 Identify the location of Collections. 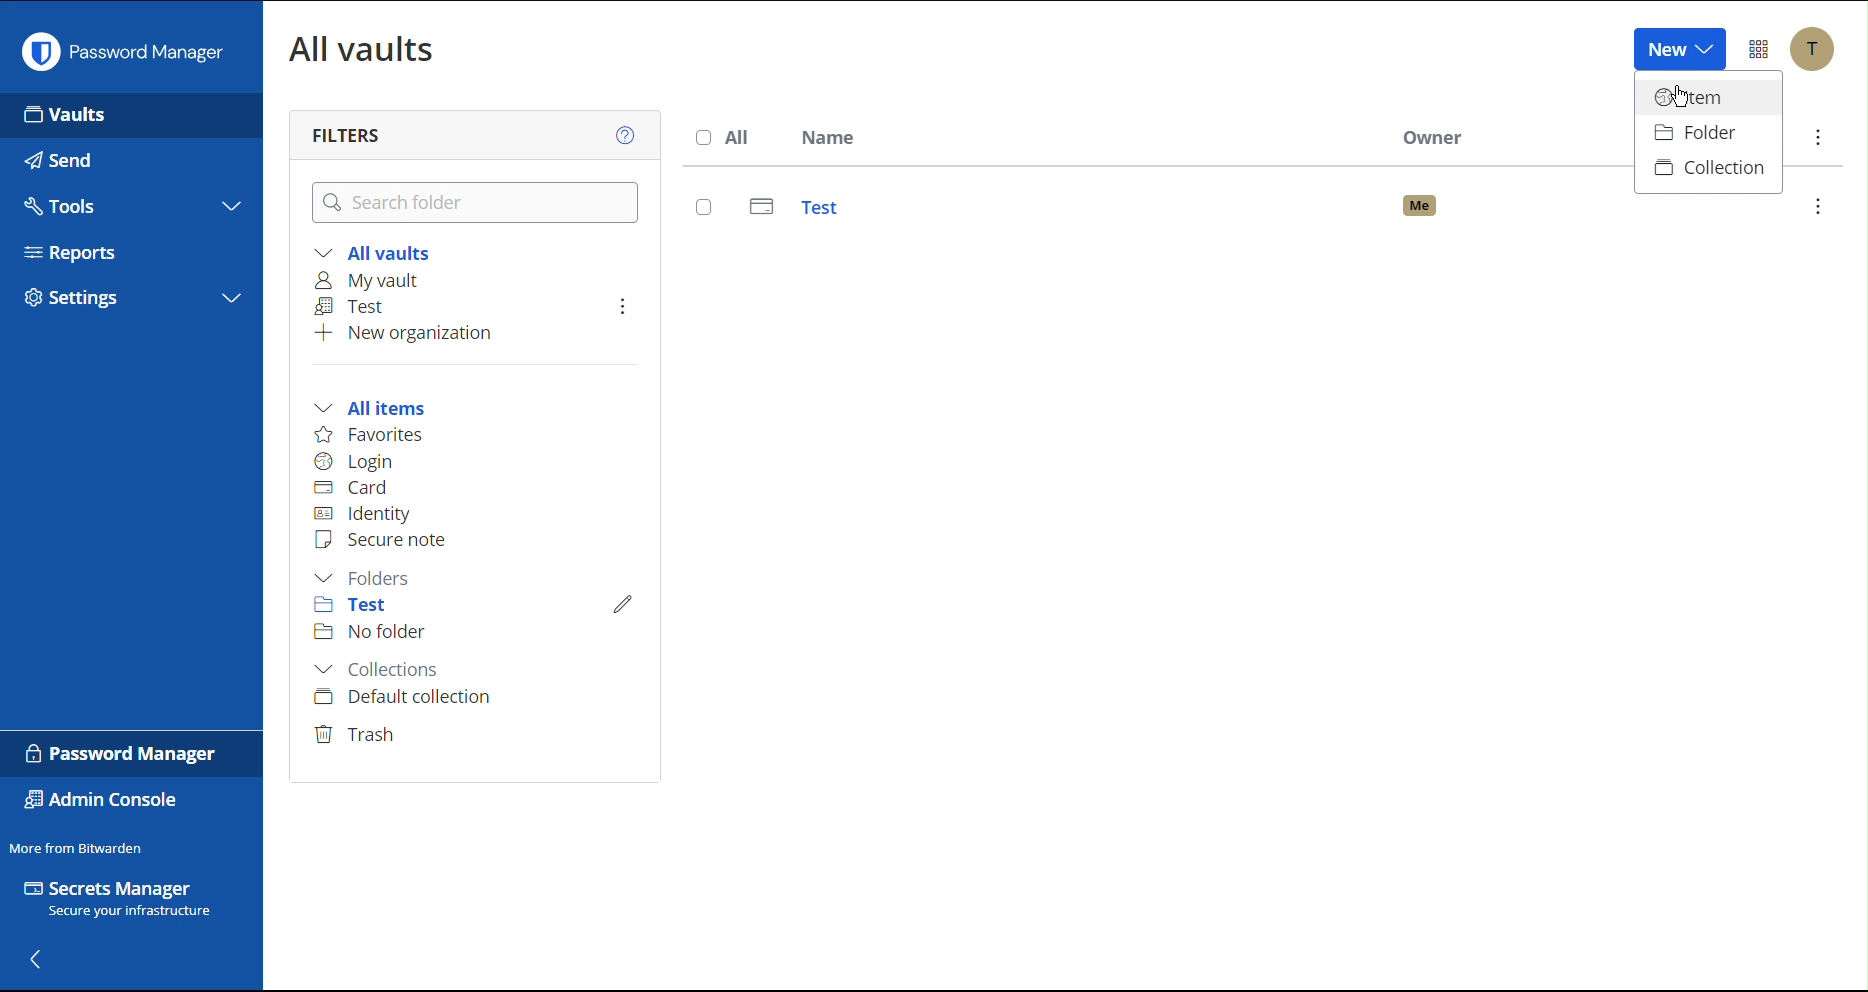
(385, 672).